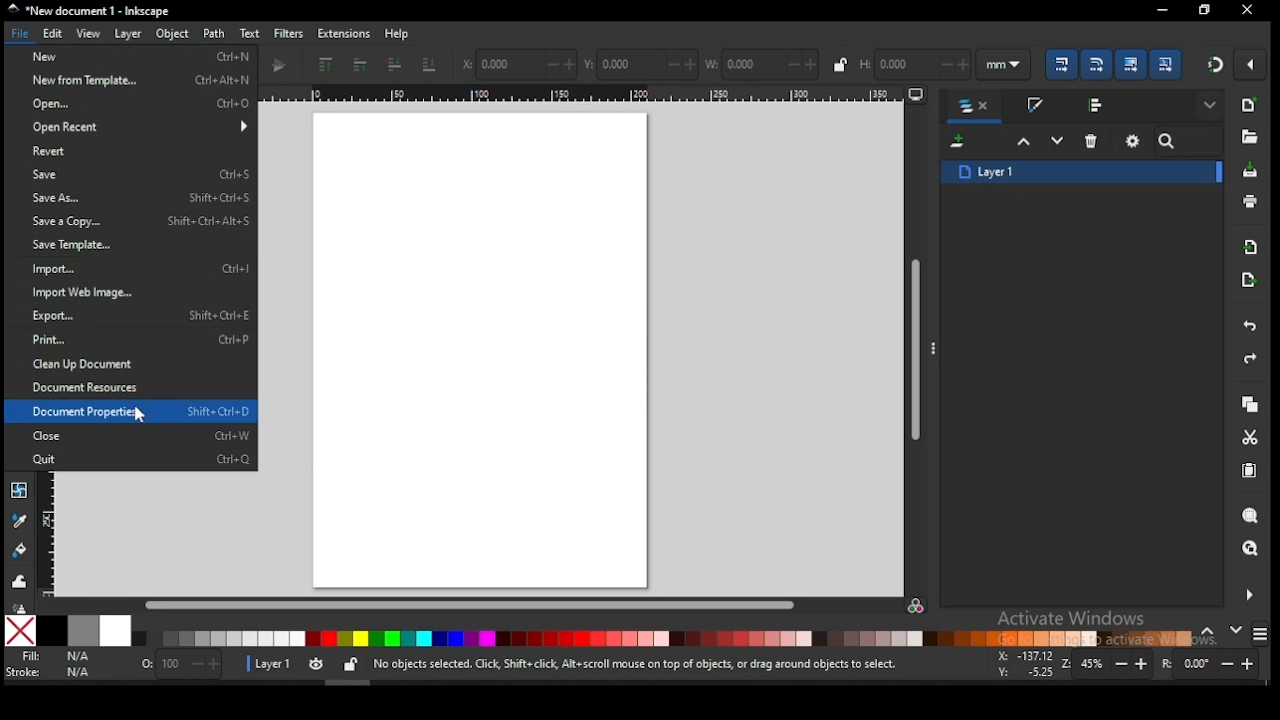  What do you see at coordinates (1024, 142) in the screenshot?
I see `raiseselection one step` at bounding box center [1024, 142].